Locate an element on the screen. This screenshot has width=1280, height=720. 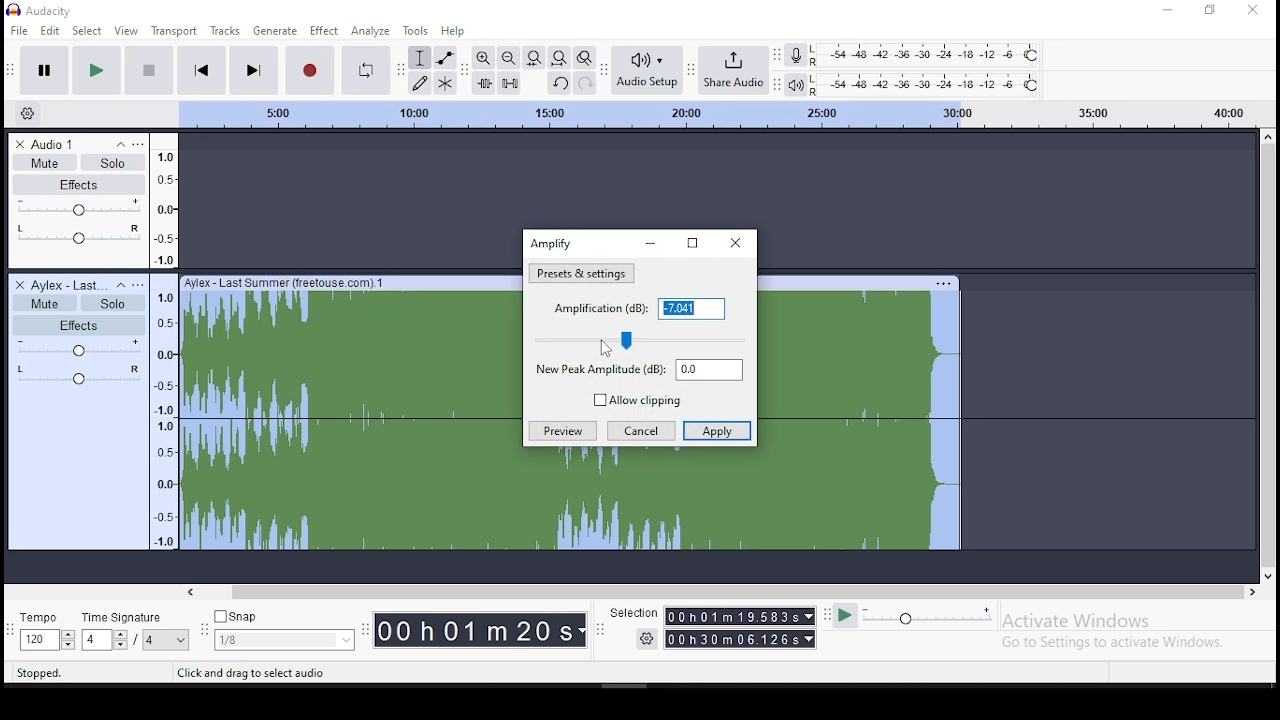
track is located at coordinates (860, 419).